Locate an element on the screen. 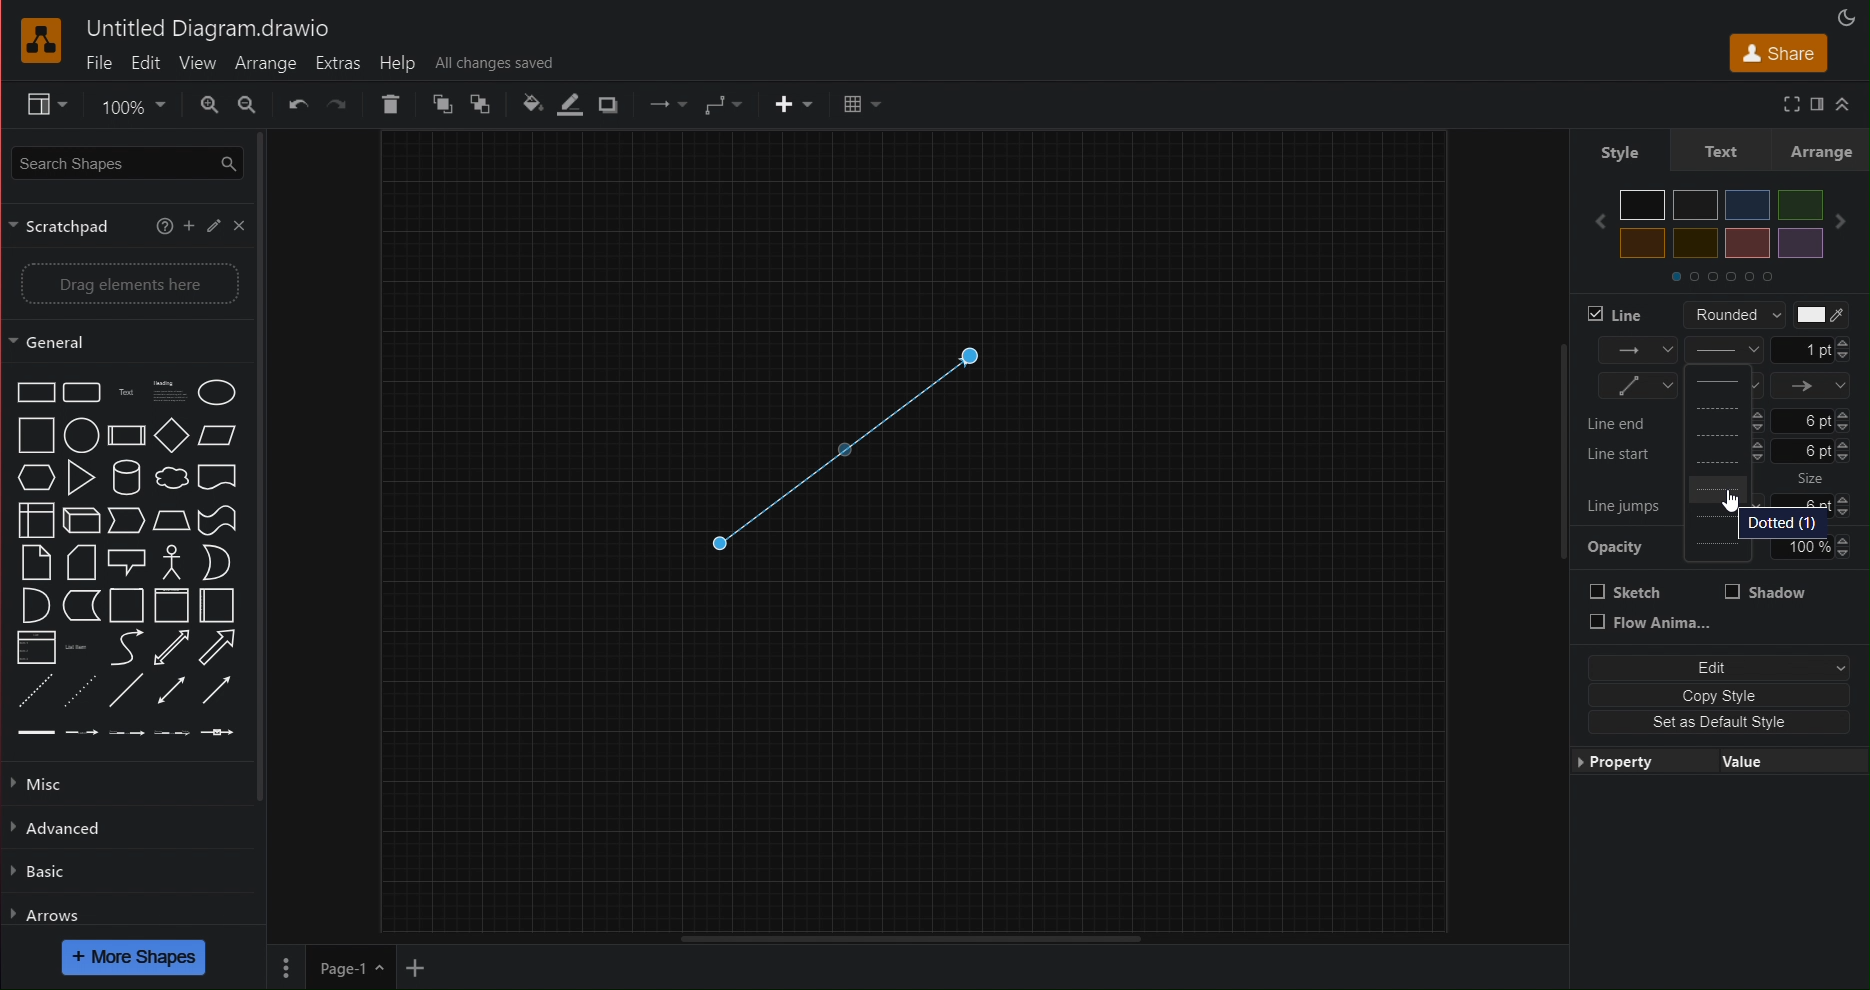 This screenshot has width=1870, height=990. Property is located at coordinates (1632, 762).